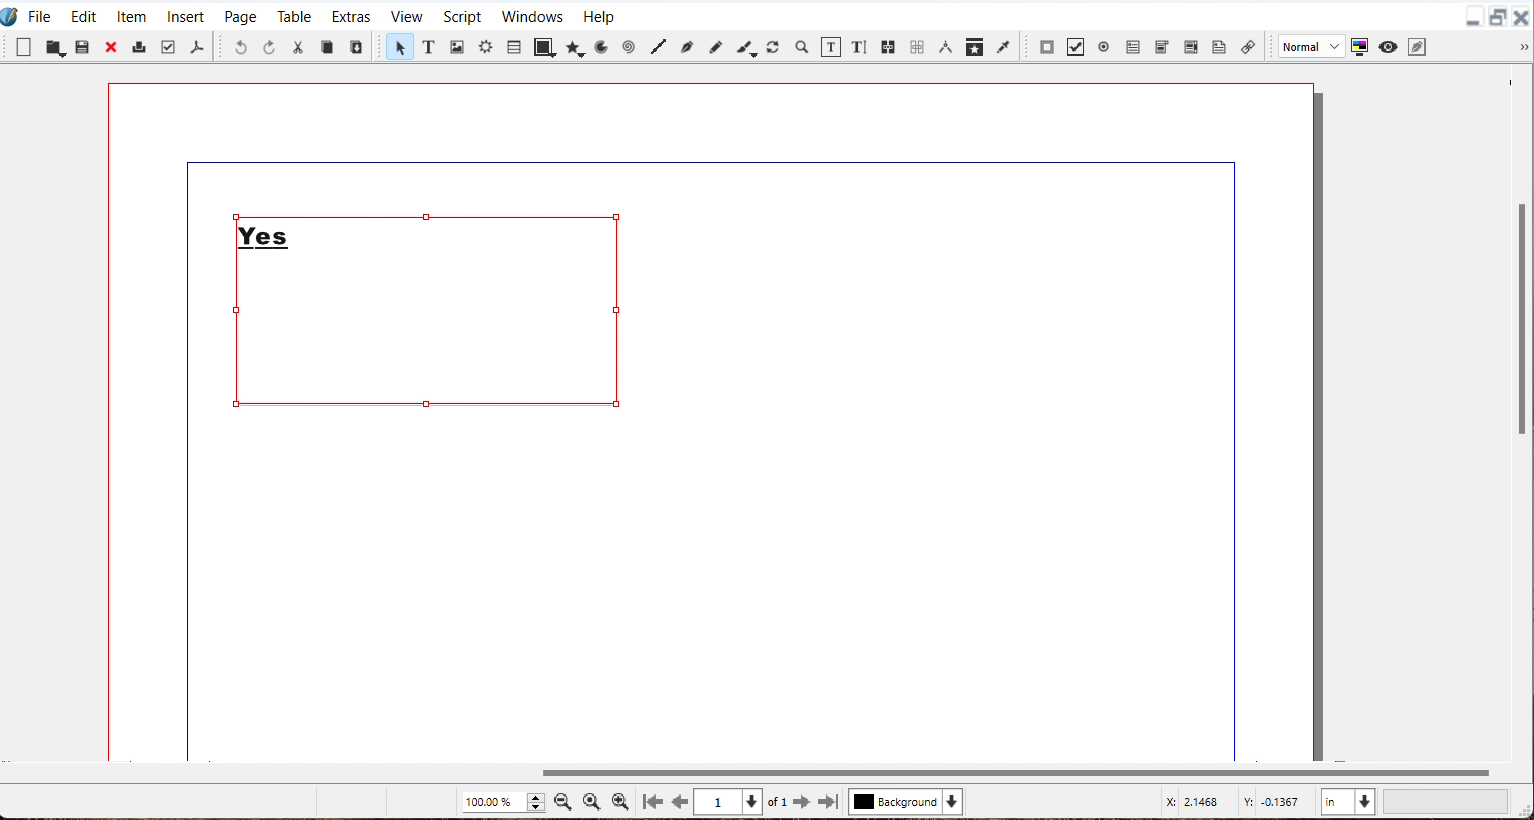 This screenshot has height=820, width=1534. Describe the element at coordinates (463, 15) in the screenshot. I see `Script` at that location.